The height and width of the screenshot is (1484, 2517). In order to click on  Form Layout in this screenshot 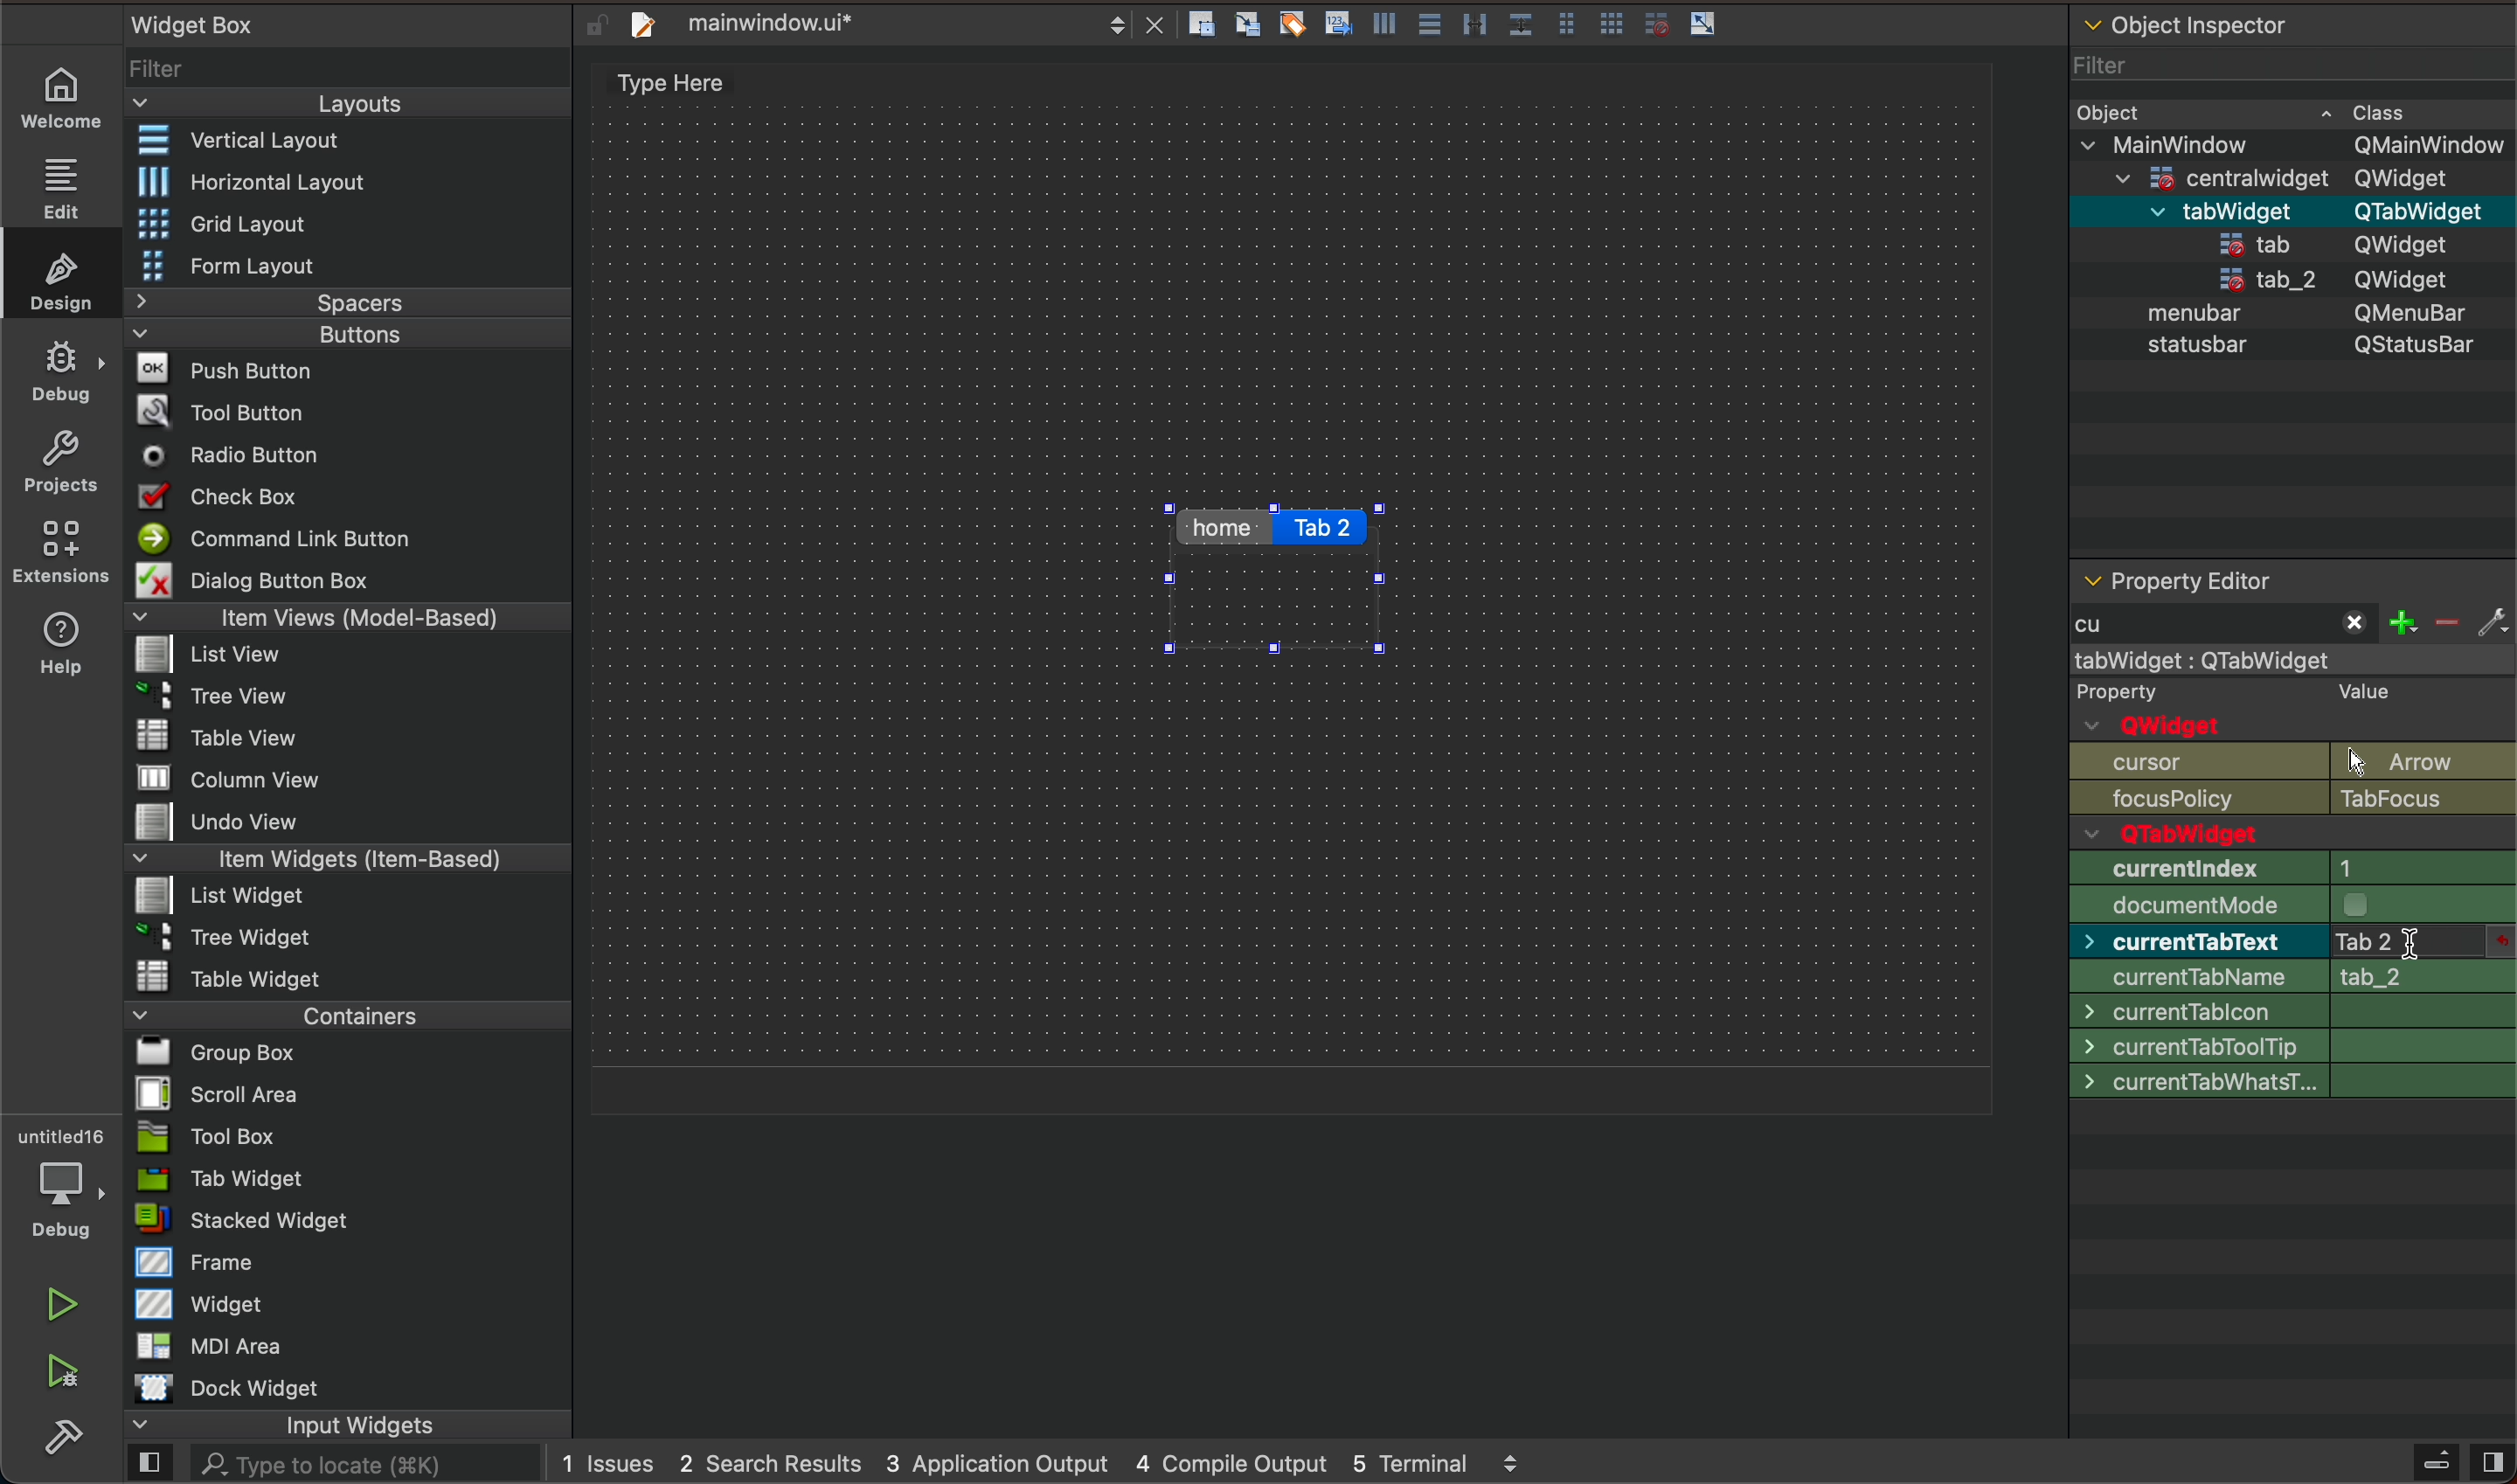, I will do `click(232, 266)`.